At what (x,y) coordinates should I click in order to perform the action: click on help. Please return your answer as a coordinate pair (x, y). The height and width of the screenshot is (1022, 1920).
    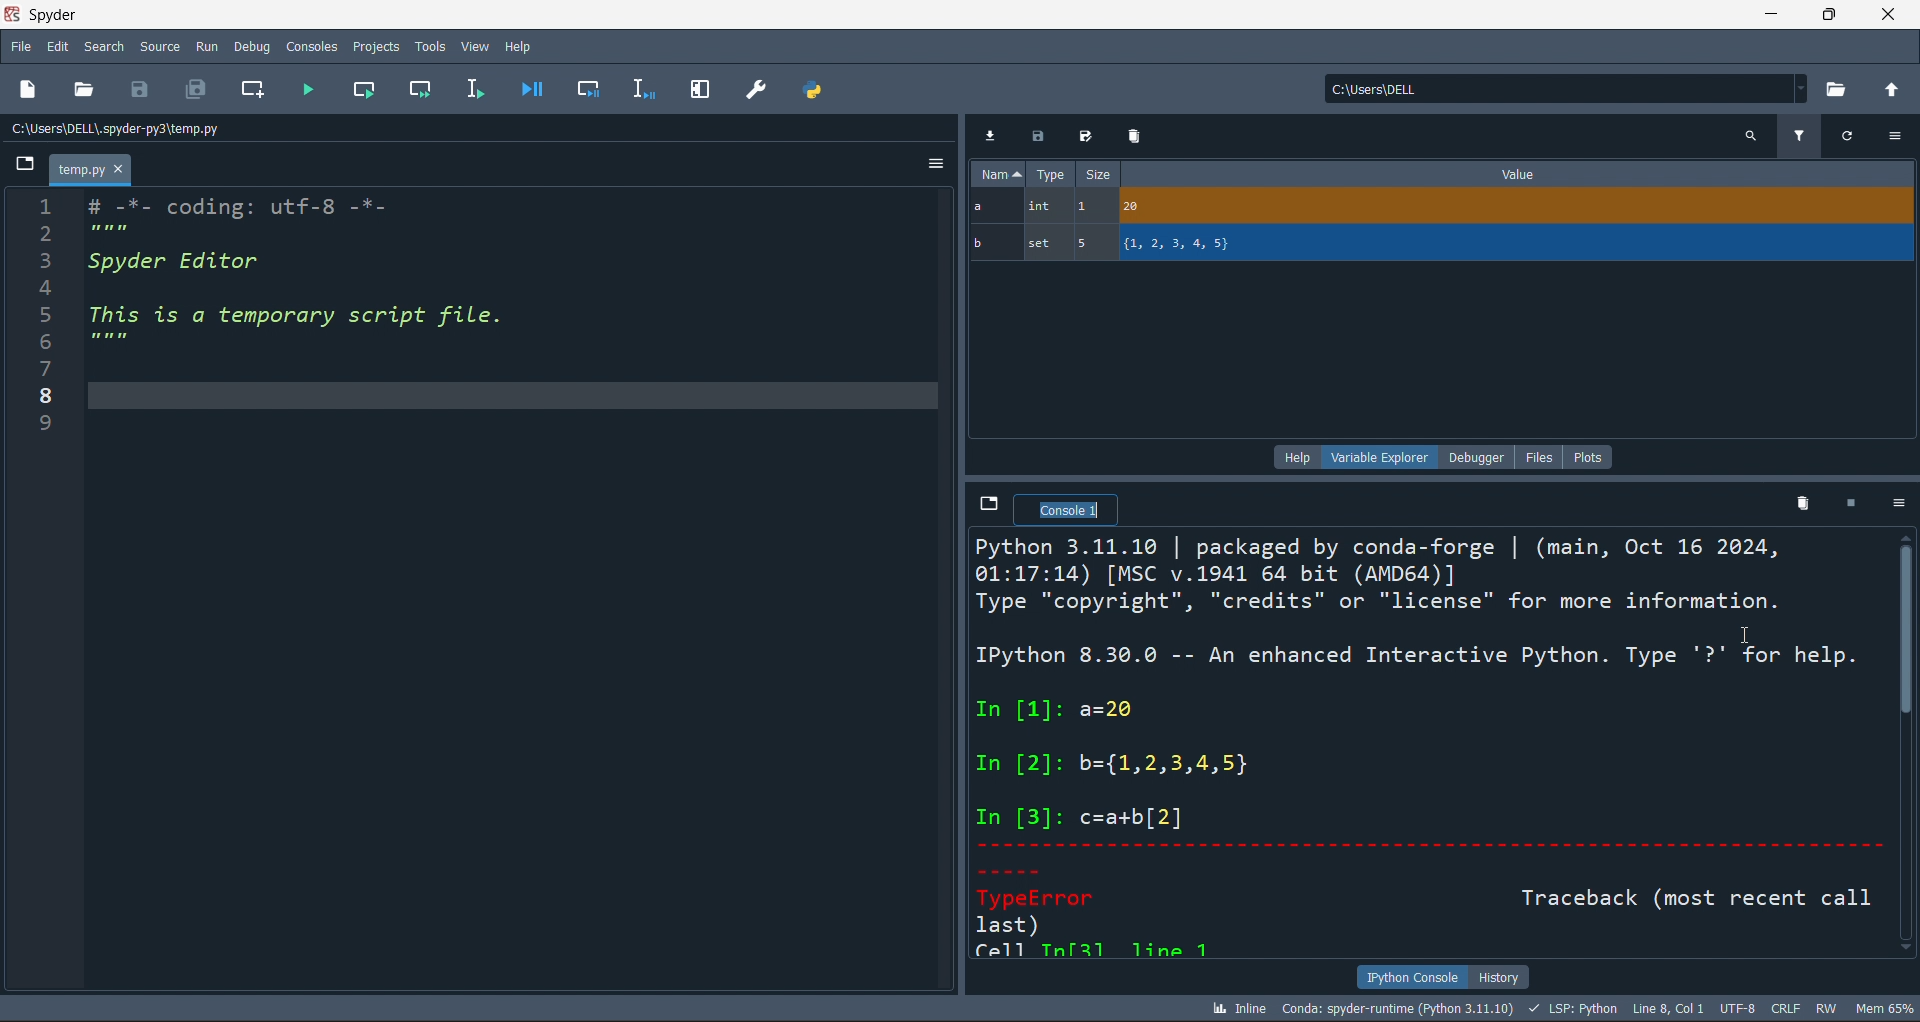
    Looking at the image, I should click on (1294, 456).